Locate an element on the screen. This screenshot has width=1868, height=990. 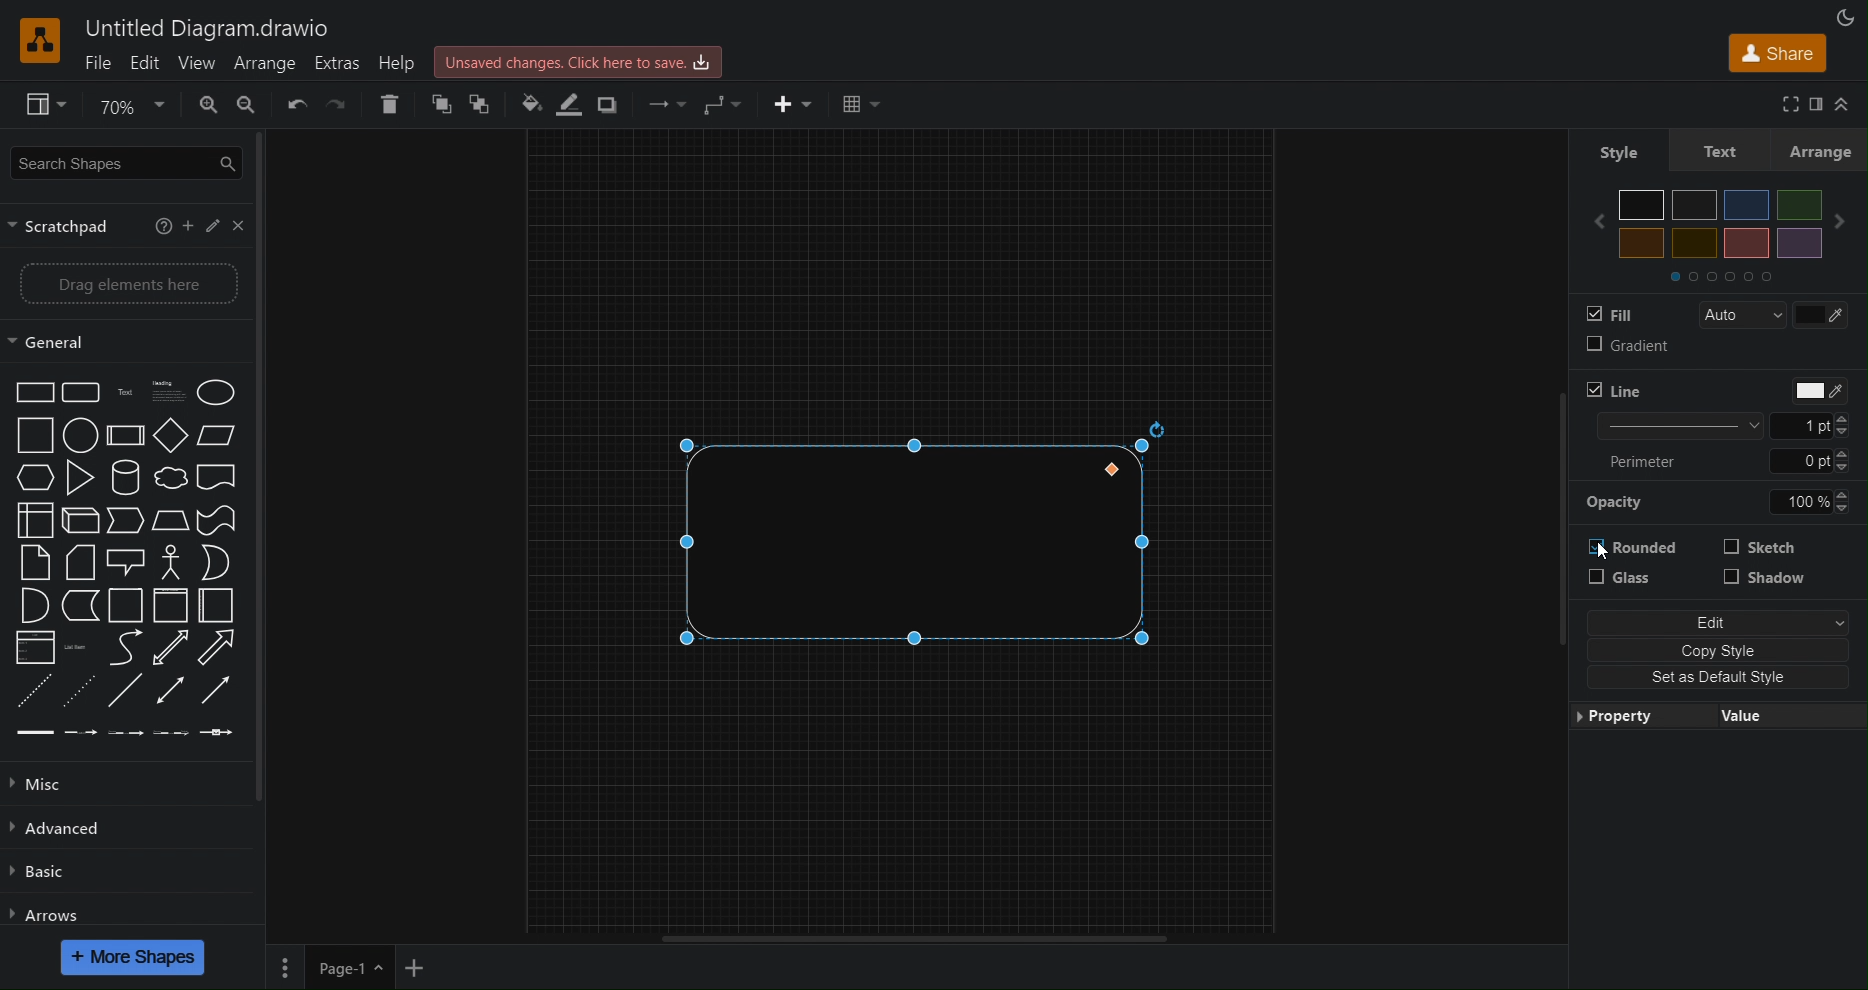
edit is located at coordinates (216, 227).